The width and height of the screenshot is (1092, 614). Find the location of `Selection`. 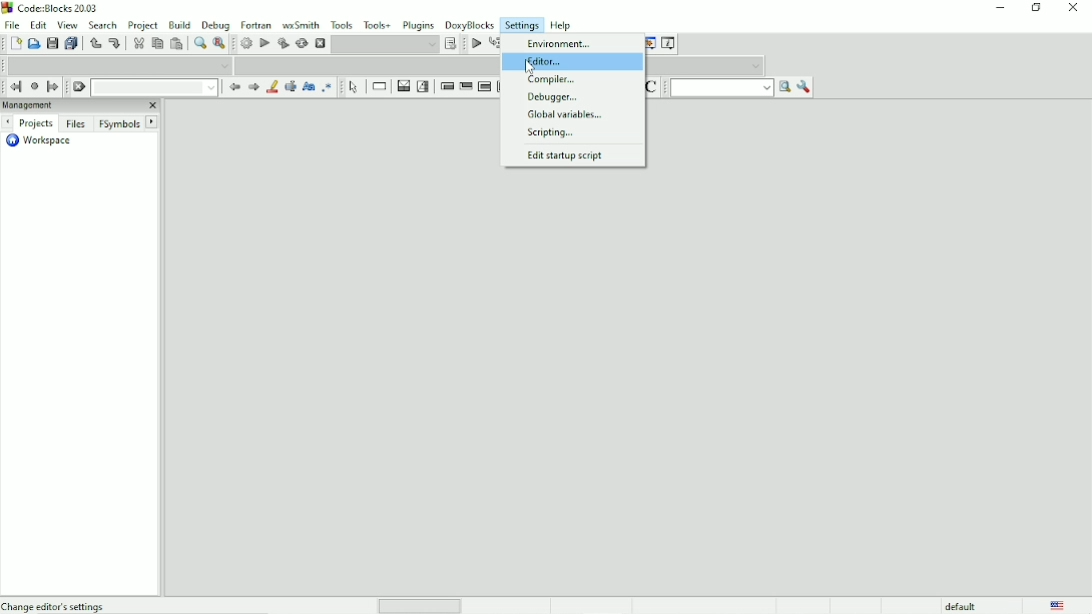

Selection is located at coordinates (424, 87).